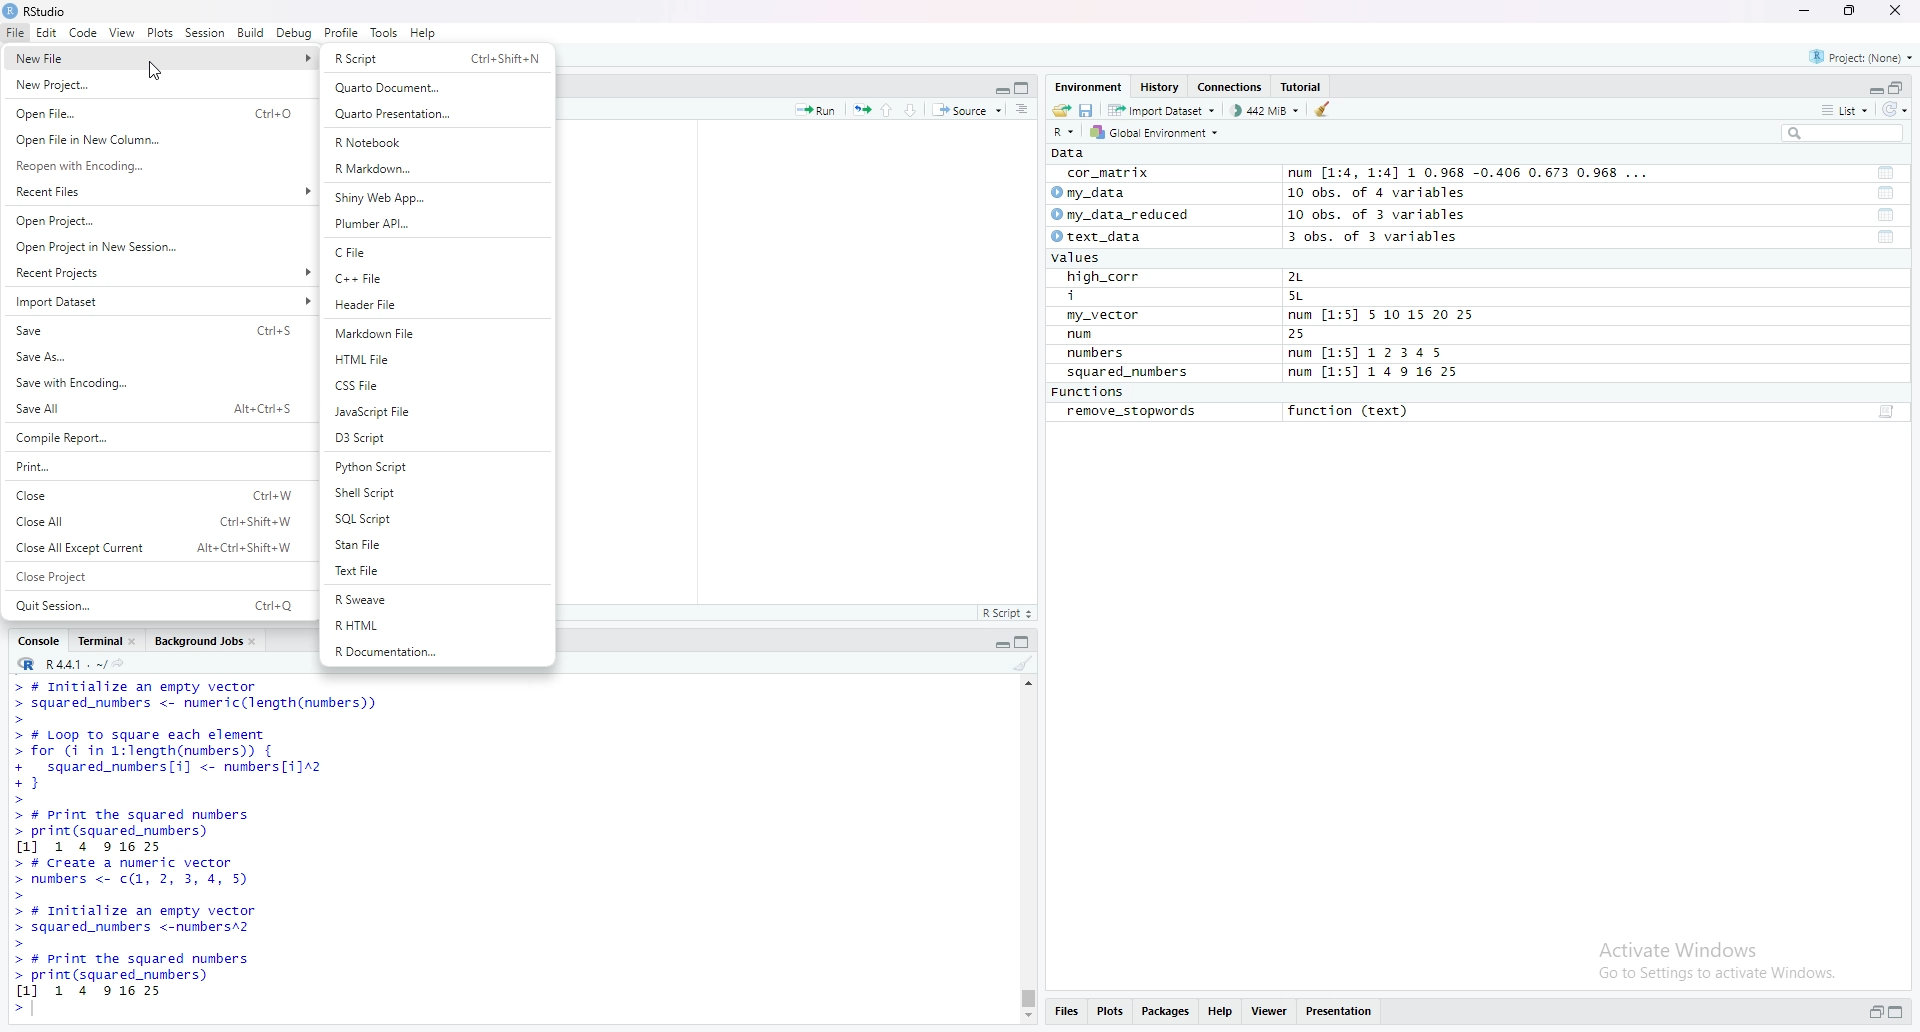 This screenshot has width=1920, height=1032. I want to click on Source, so click(970, 111).